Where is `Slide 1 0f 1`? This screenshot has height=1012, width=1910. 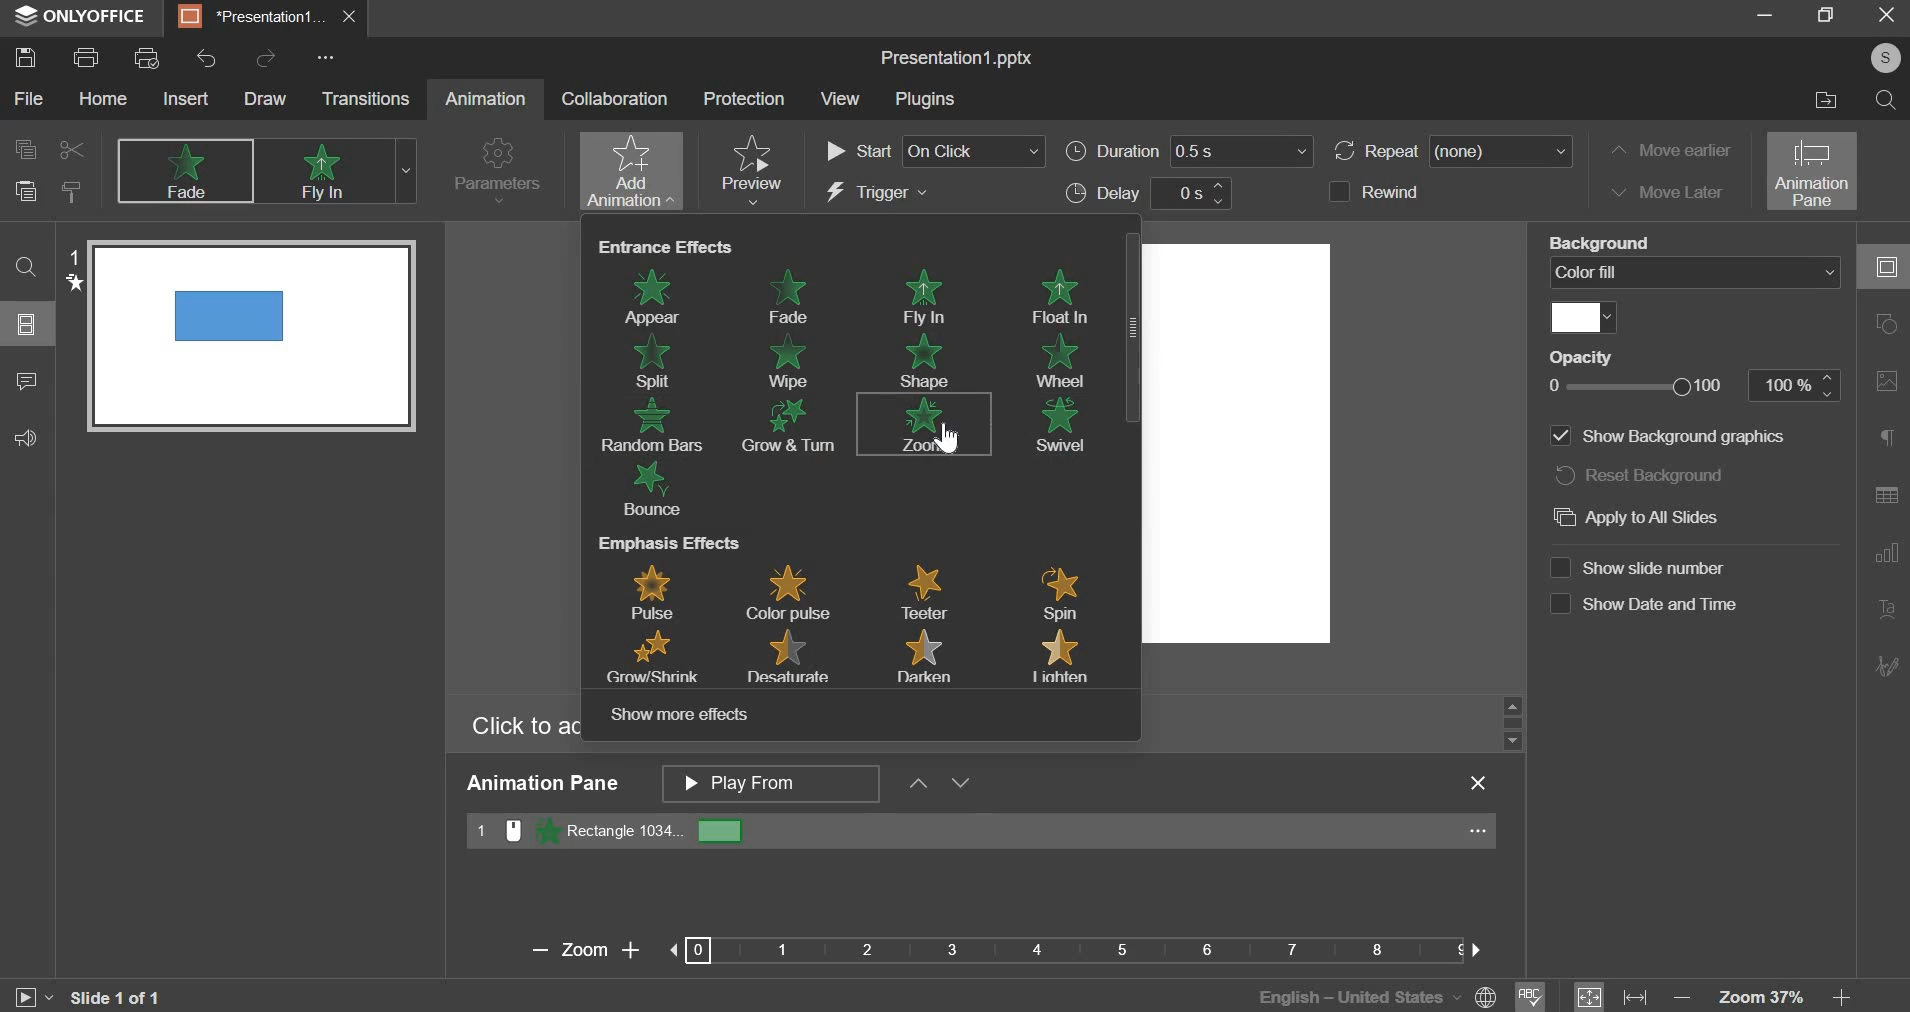 Slide 1 0f 1 is located at coordinates (93, 997).